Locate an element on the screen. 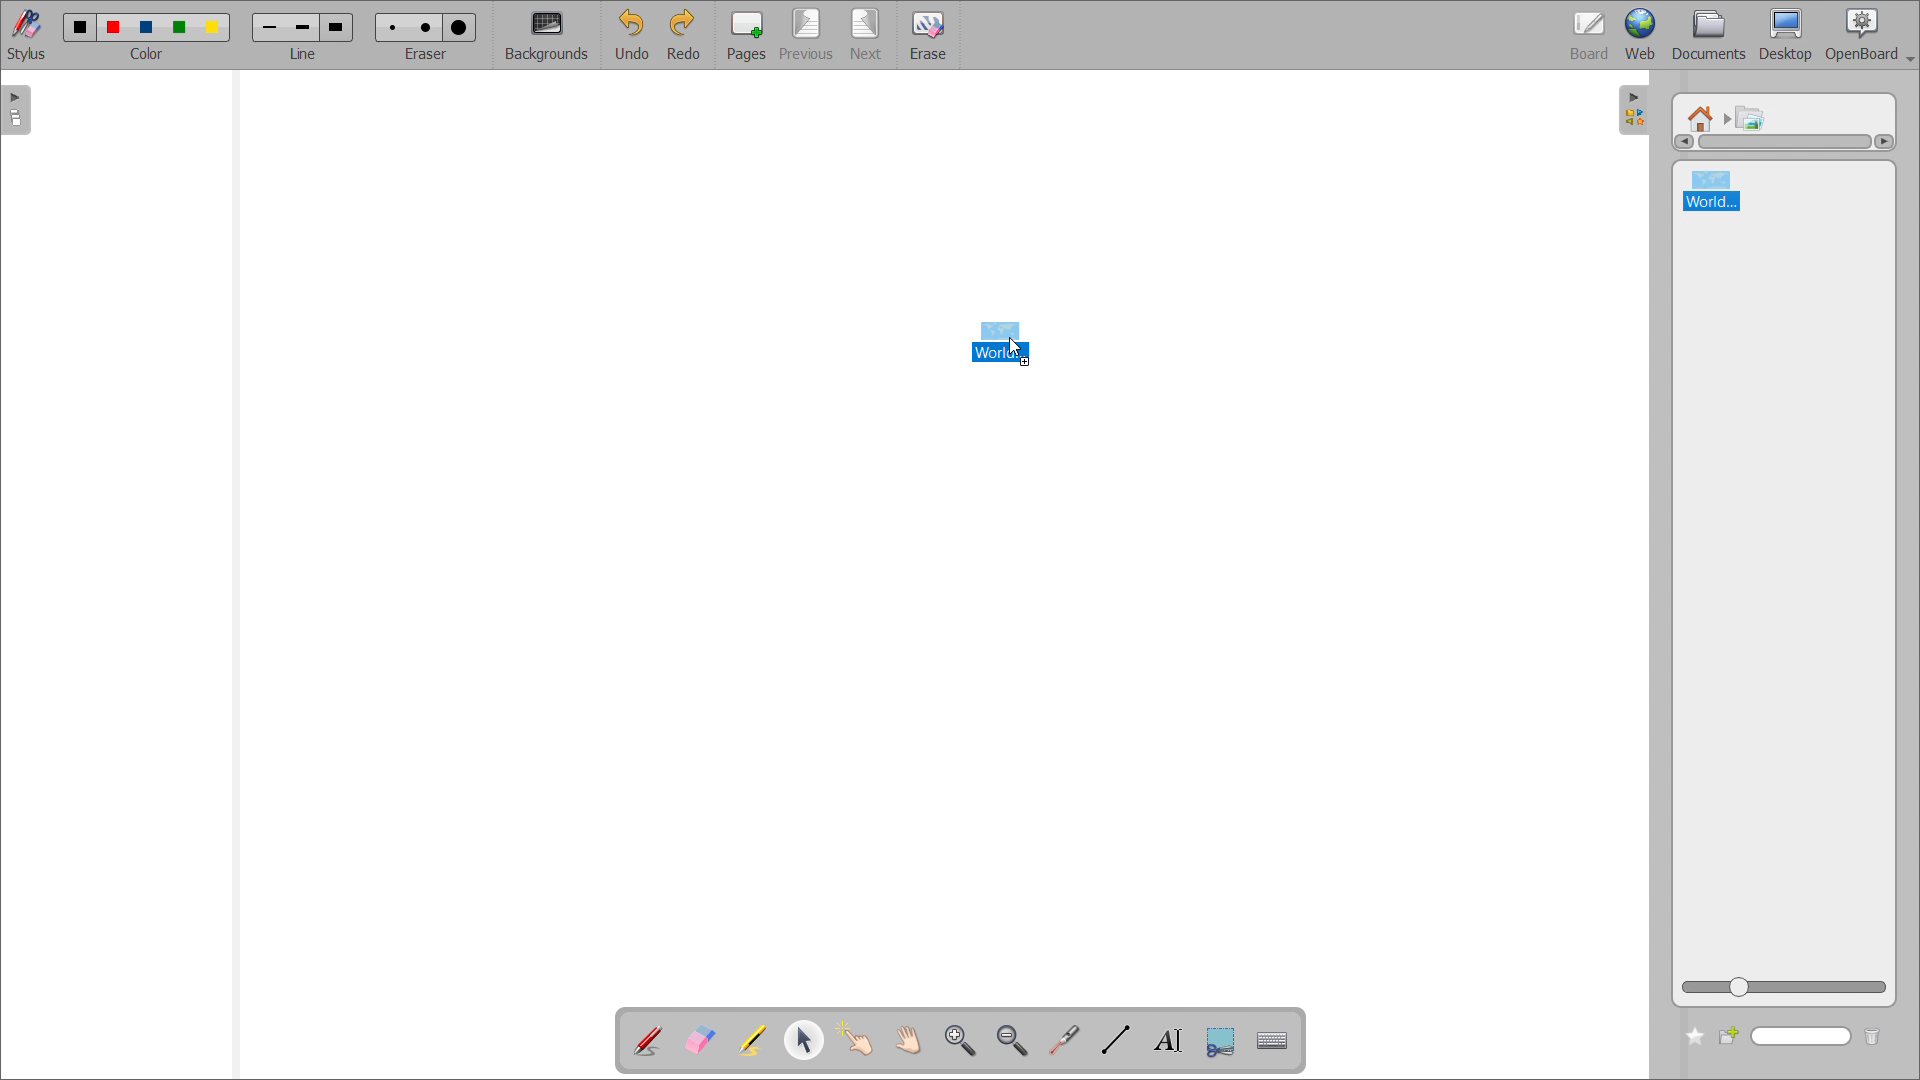  erase is located at coordinates (928, 36).